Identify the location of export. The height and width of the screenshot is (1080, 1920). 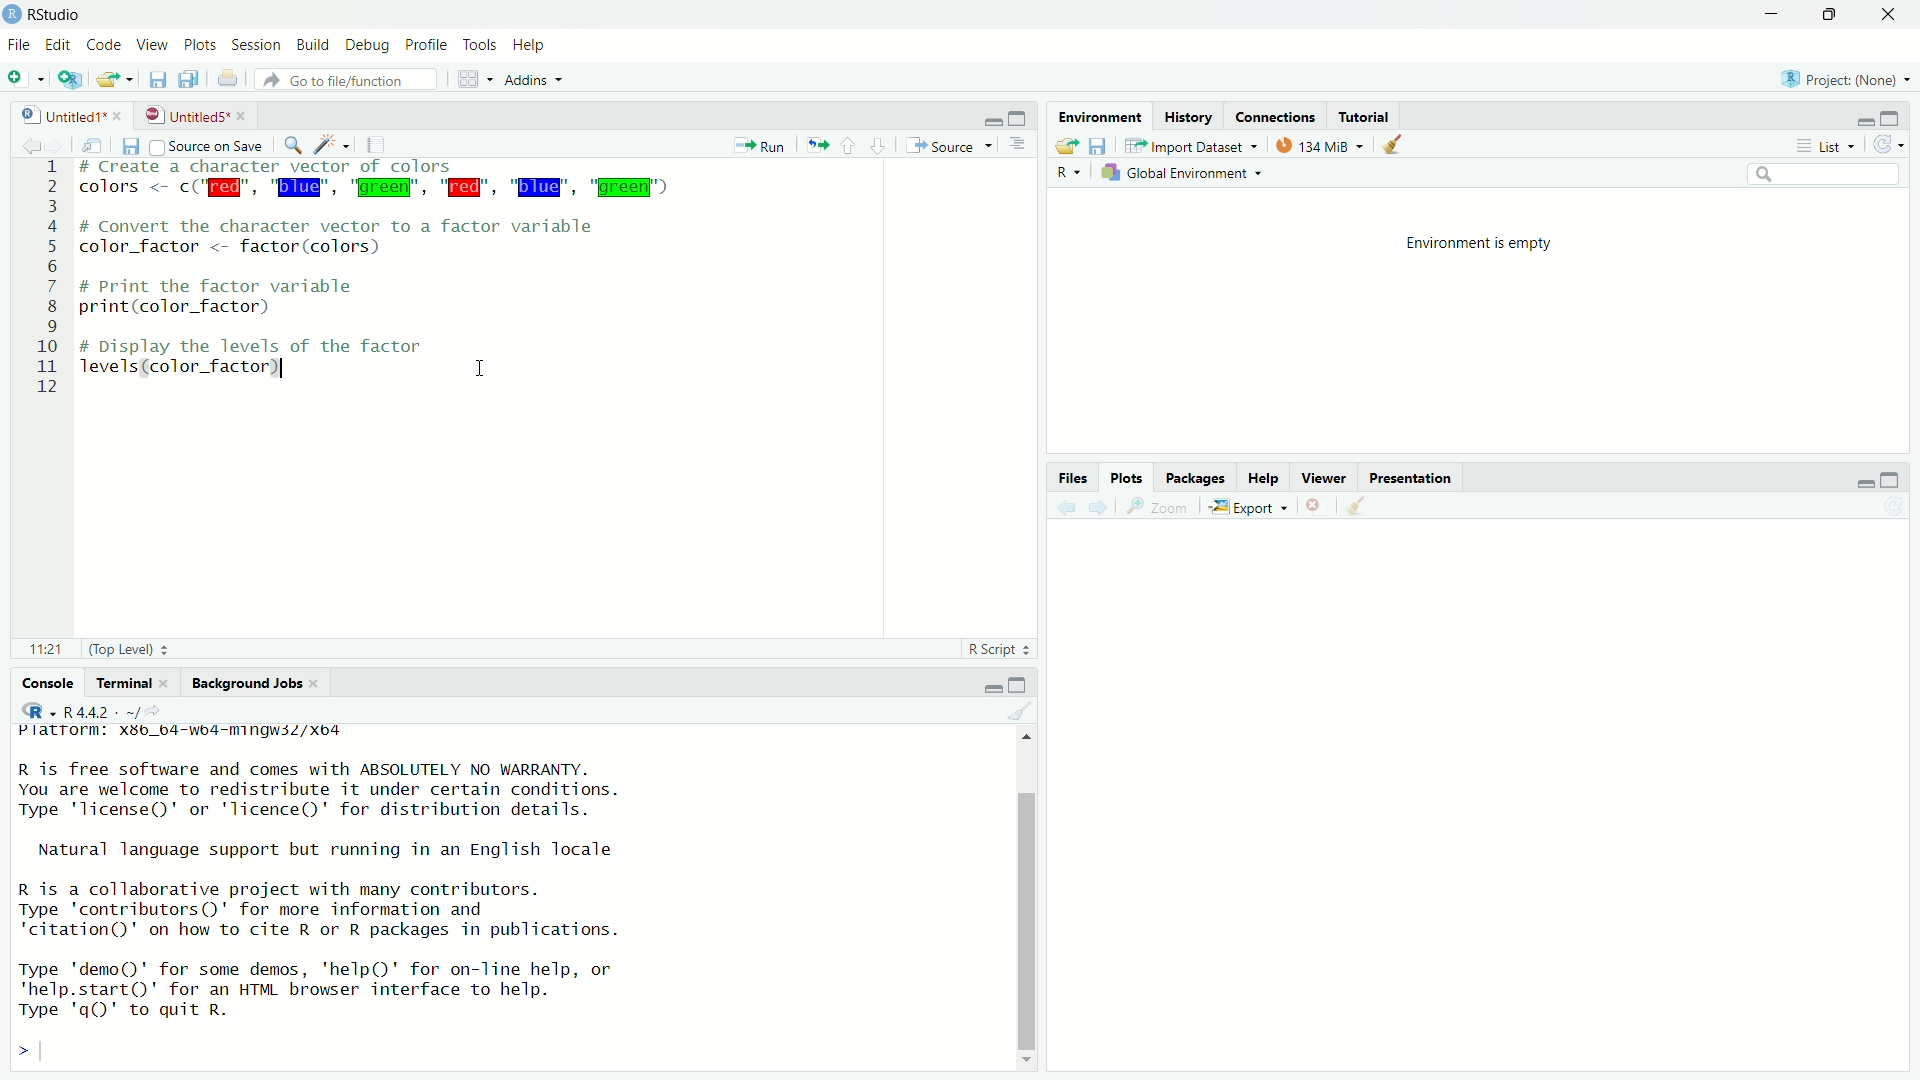
(1246, 508).